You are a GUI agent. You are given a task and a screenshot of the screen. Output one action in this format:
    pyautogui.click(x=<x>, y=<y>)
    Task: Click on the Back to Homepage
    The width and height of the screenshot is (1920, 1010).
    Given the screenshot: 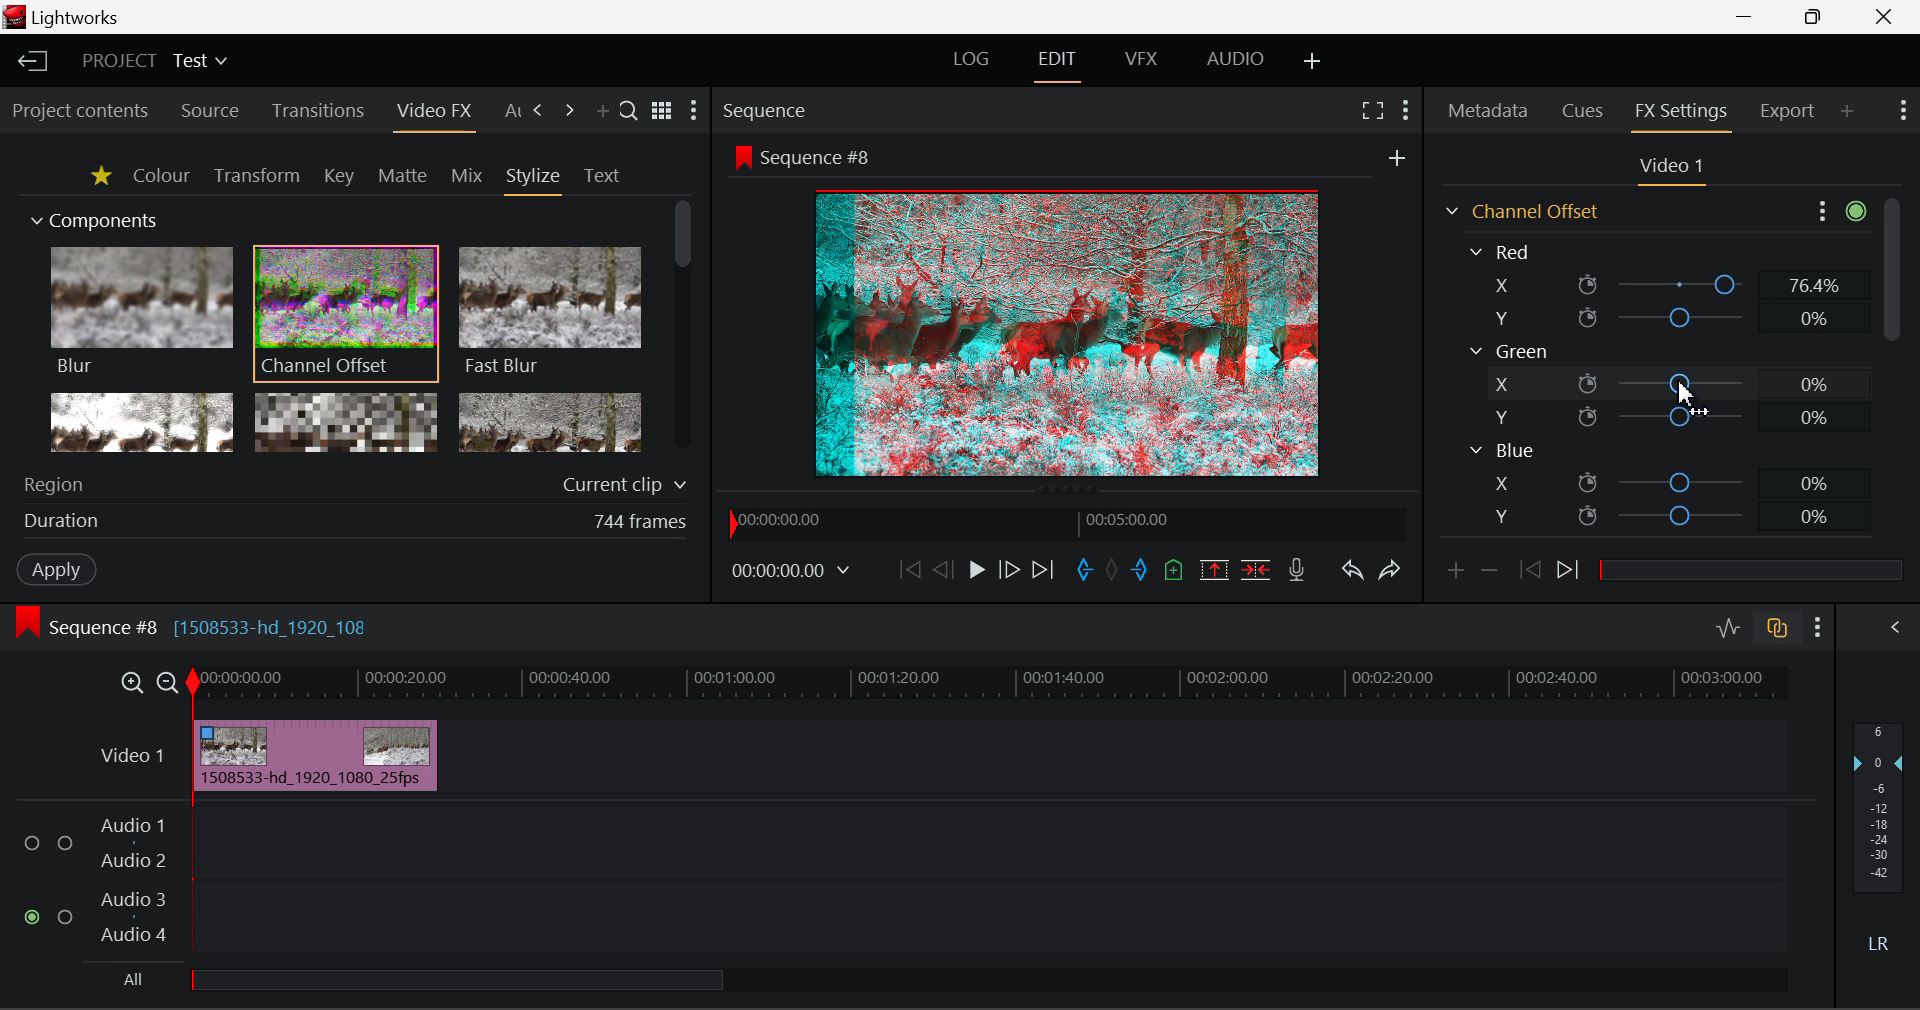 What is the action you would take?
    pyautogui.click(x=31, y=62)
    